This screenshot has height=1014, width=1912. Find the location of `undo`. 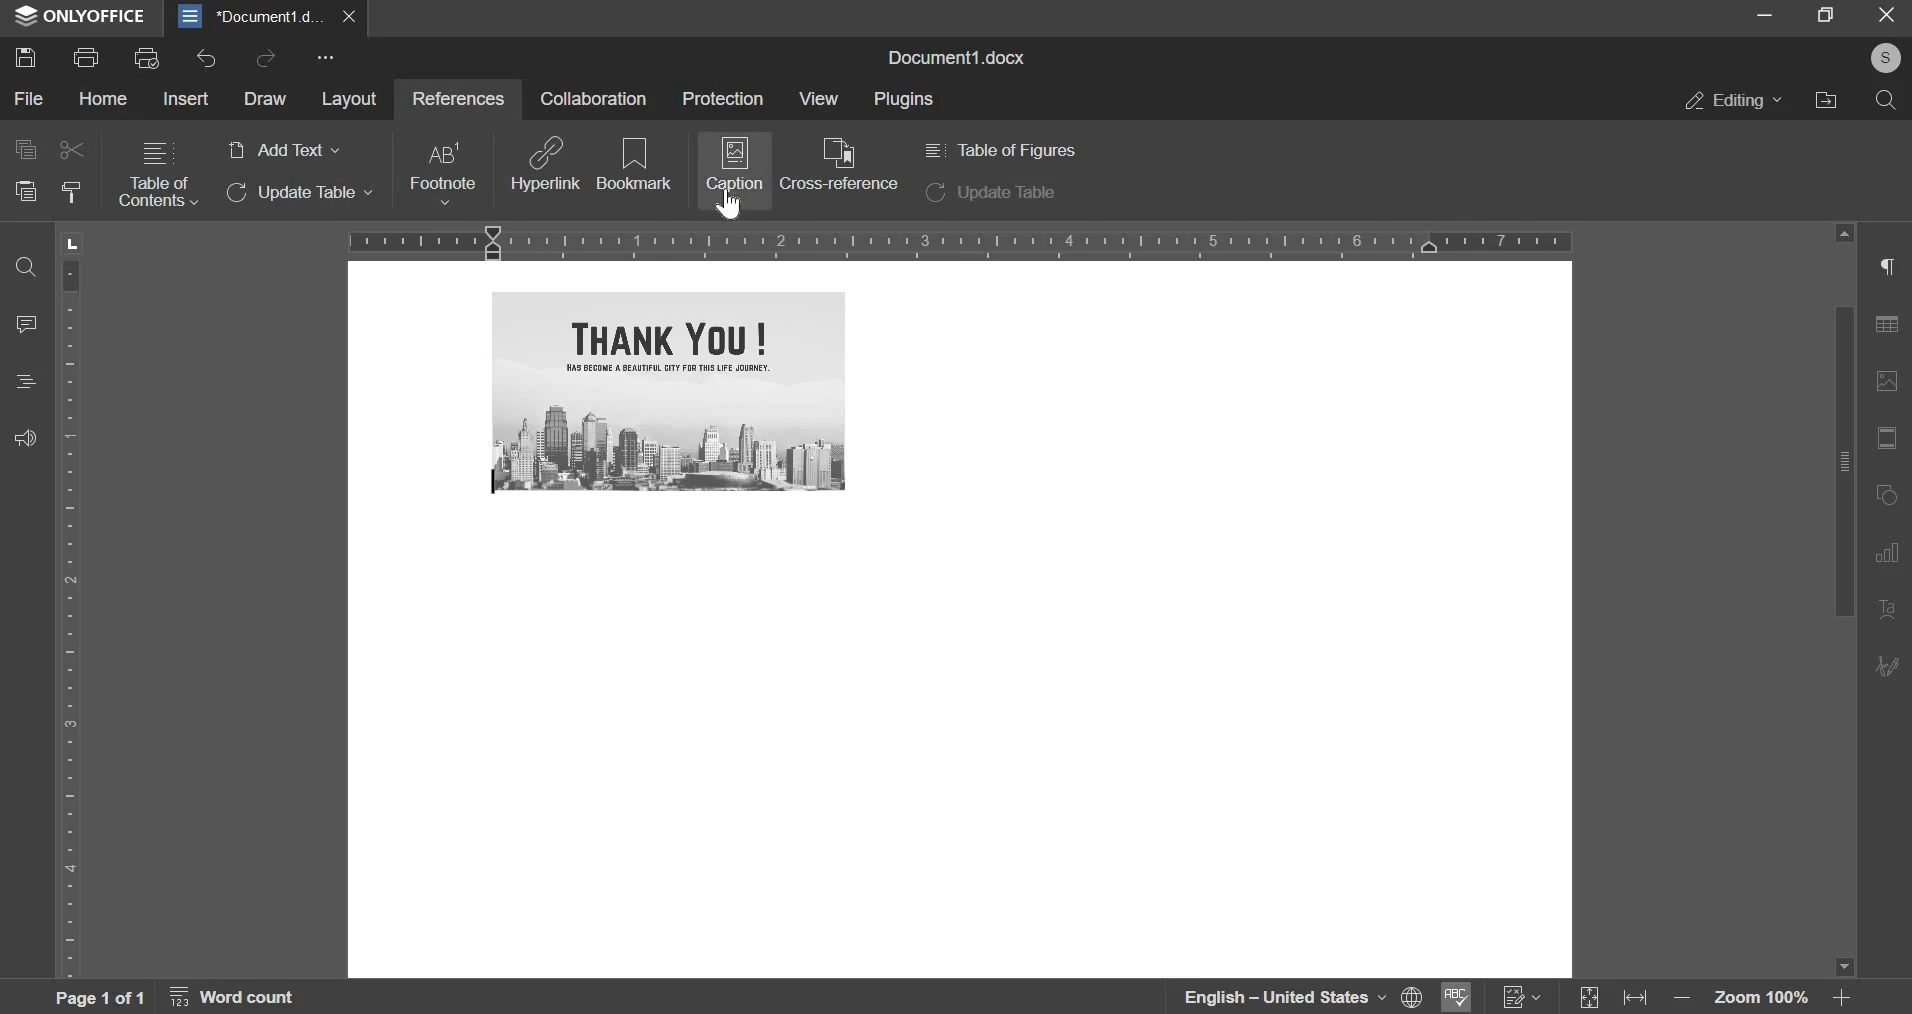

undo is located at coordinates (206, 59).